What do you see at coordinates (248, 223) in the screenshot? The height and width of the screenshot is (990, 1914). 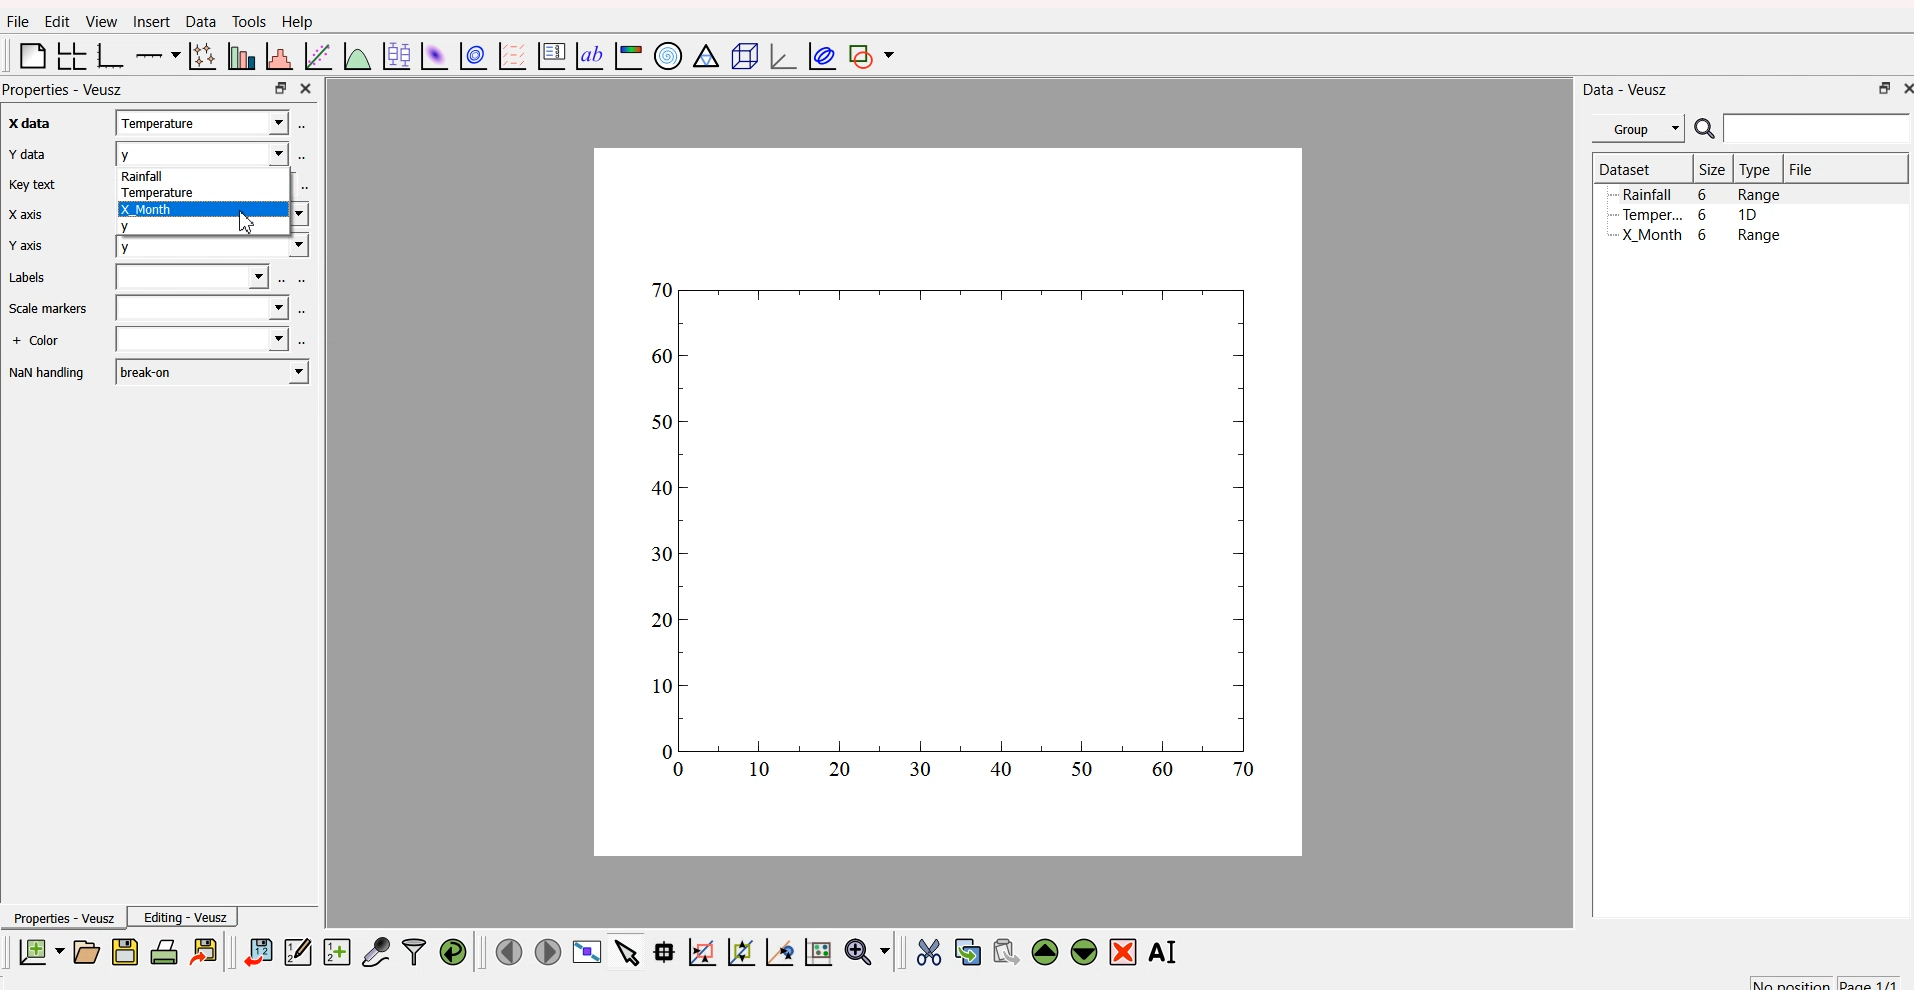 I see `cursor` at bounding box center [248, 223].